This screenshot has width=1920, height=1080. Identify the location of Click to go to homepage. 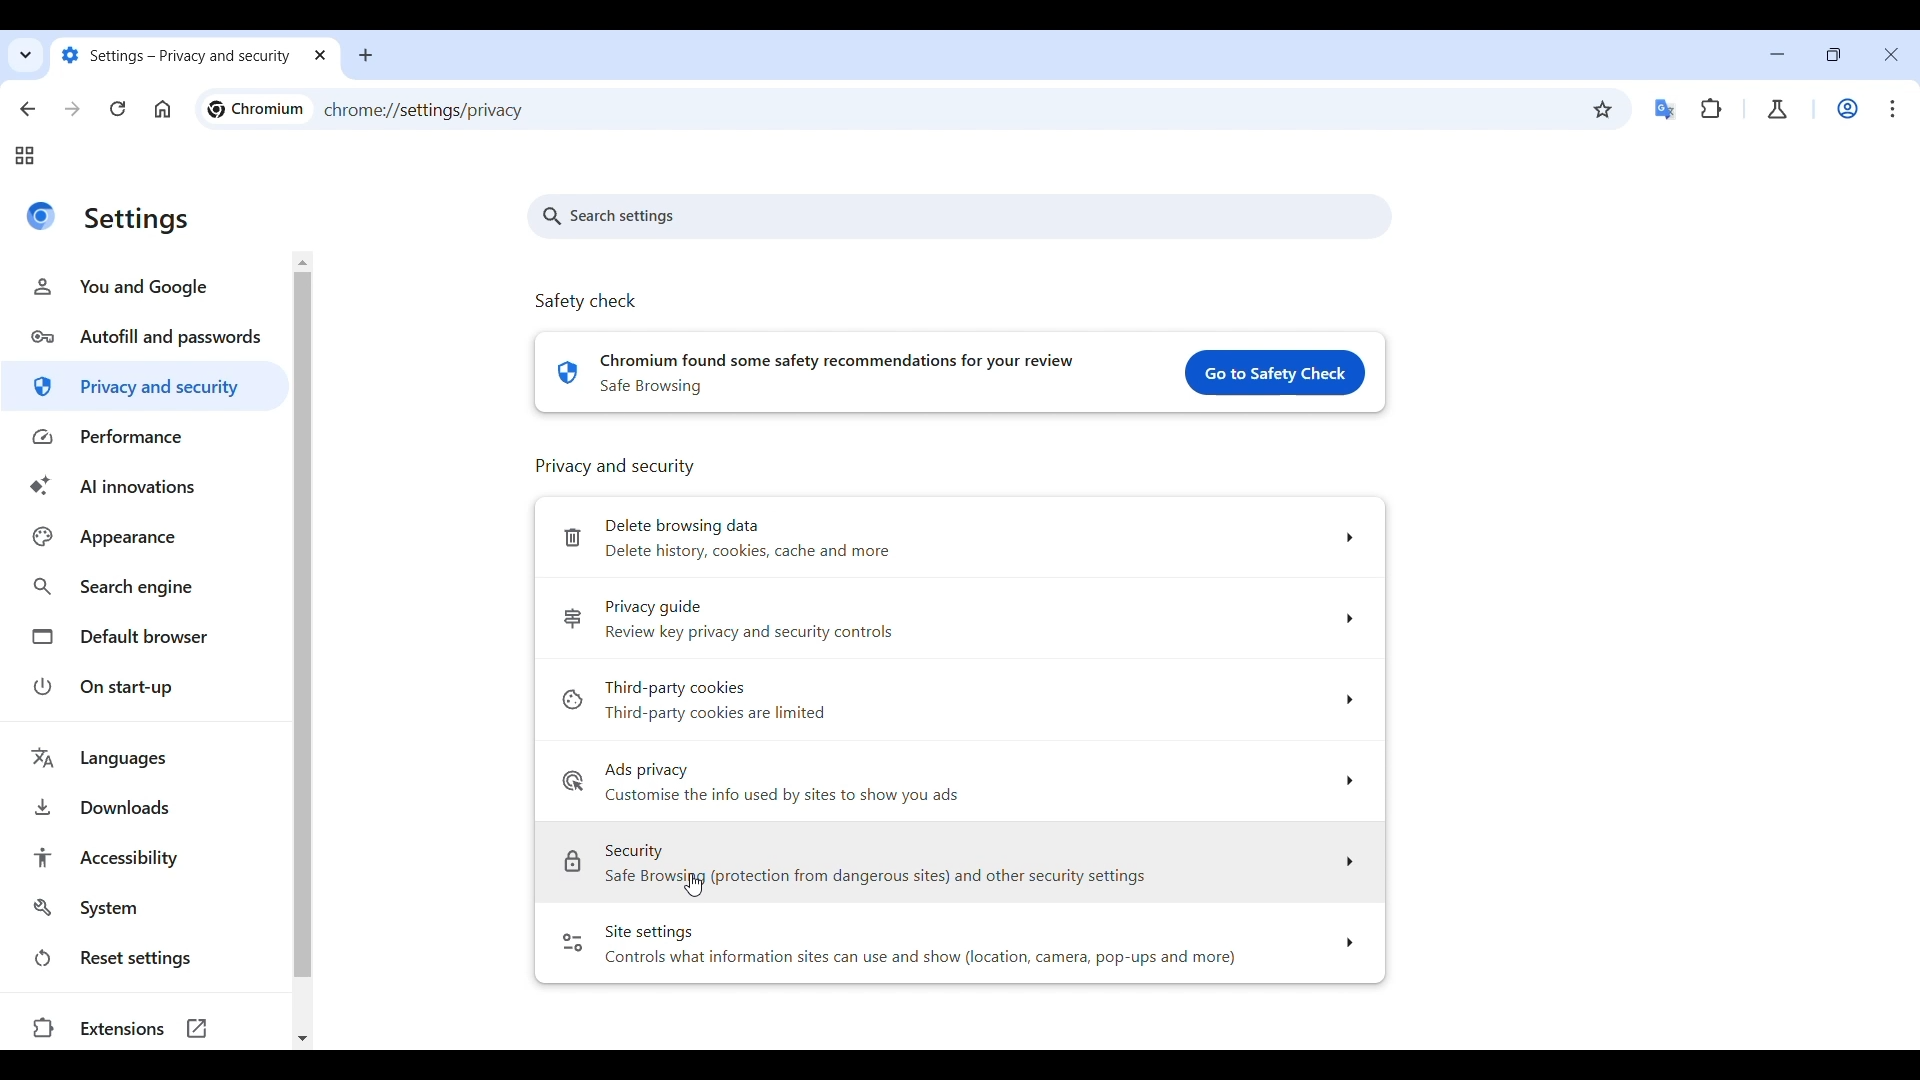
(163, 109).